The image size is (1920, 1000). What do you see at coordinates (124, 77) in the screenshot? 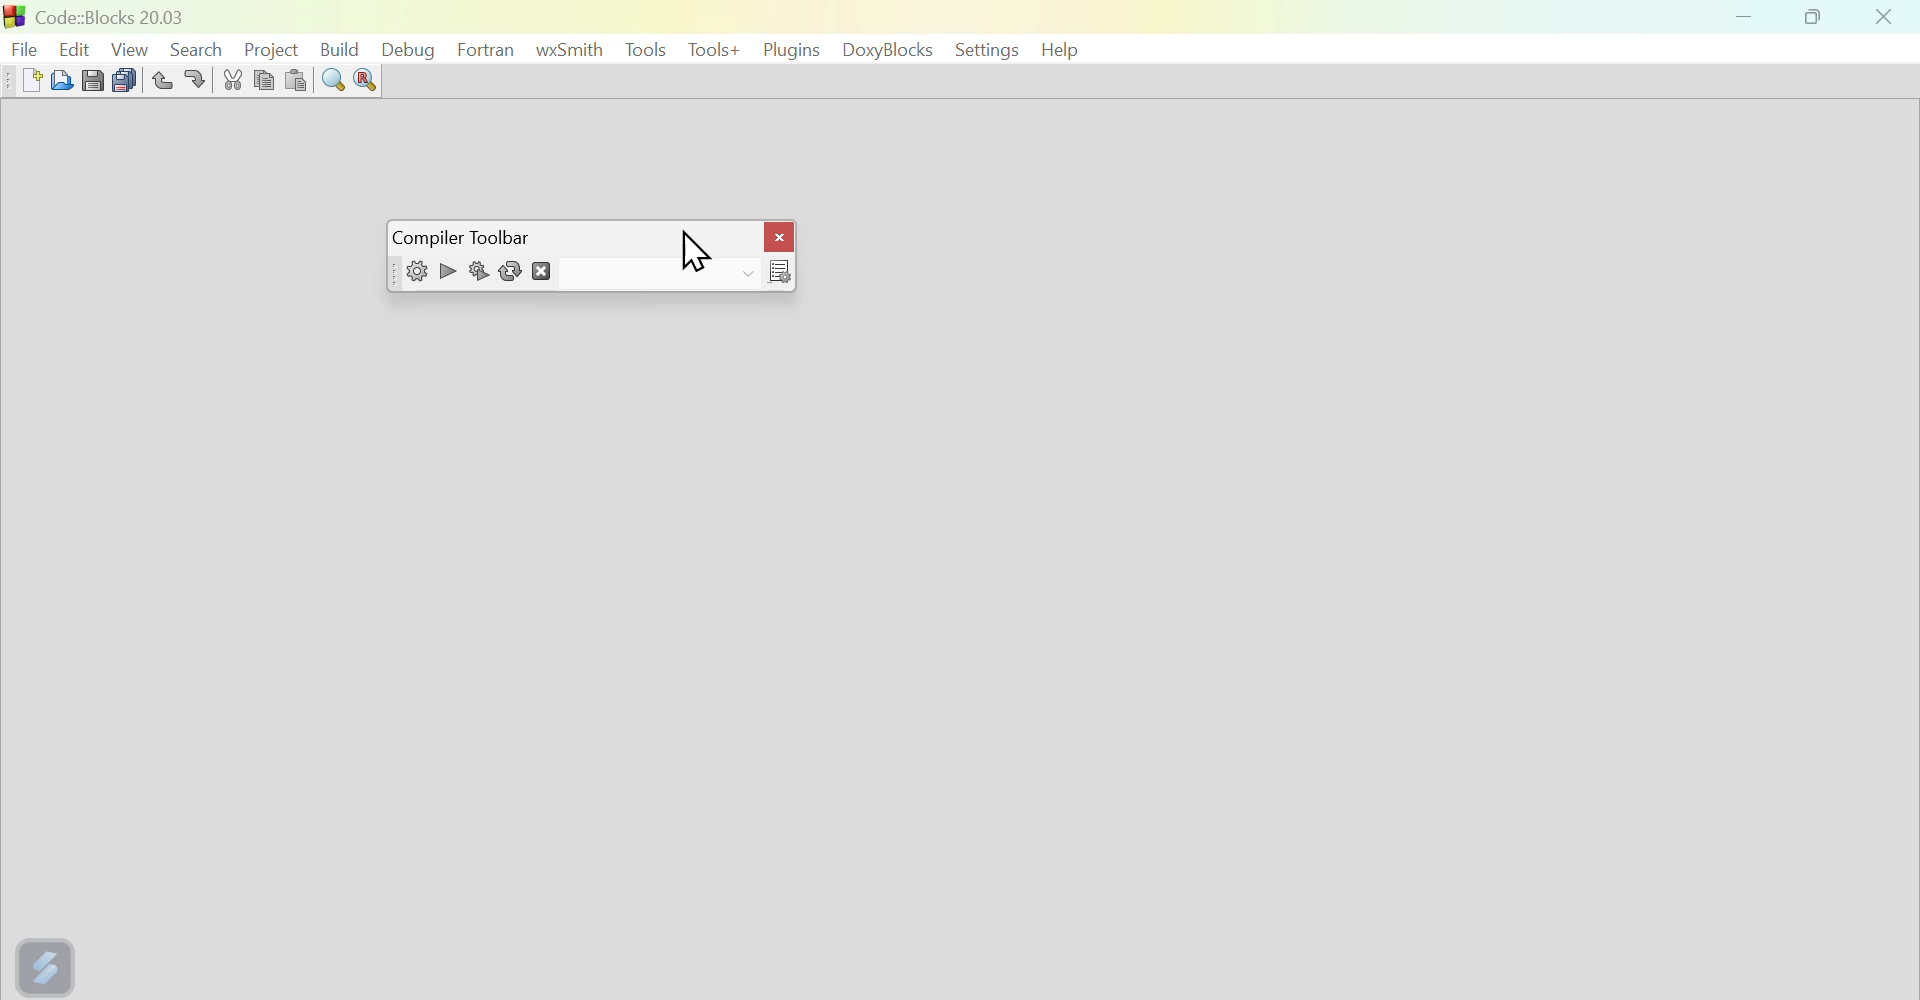
I see `Save multiple` at bounding box center [124, 77].